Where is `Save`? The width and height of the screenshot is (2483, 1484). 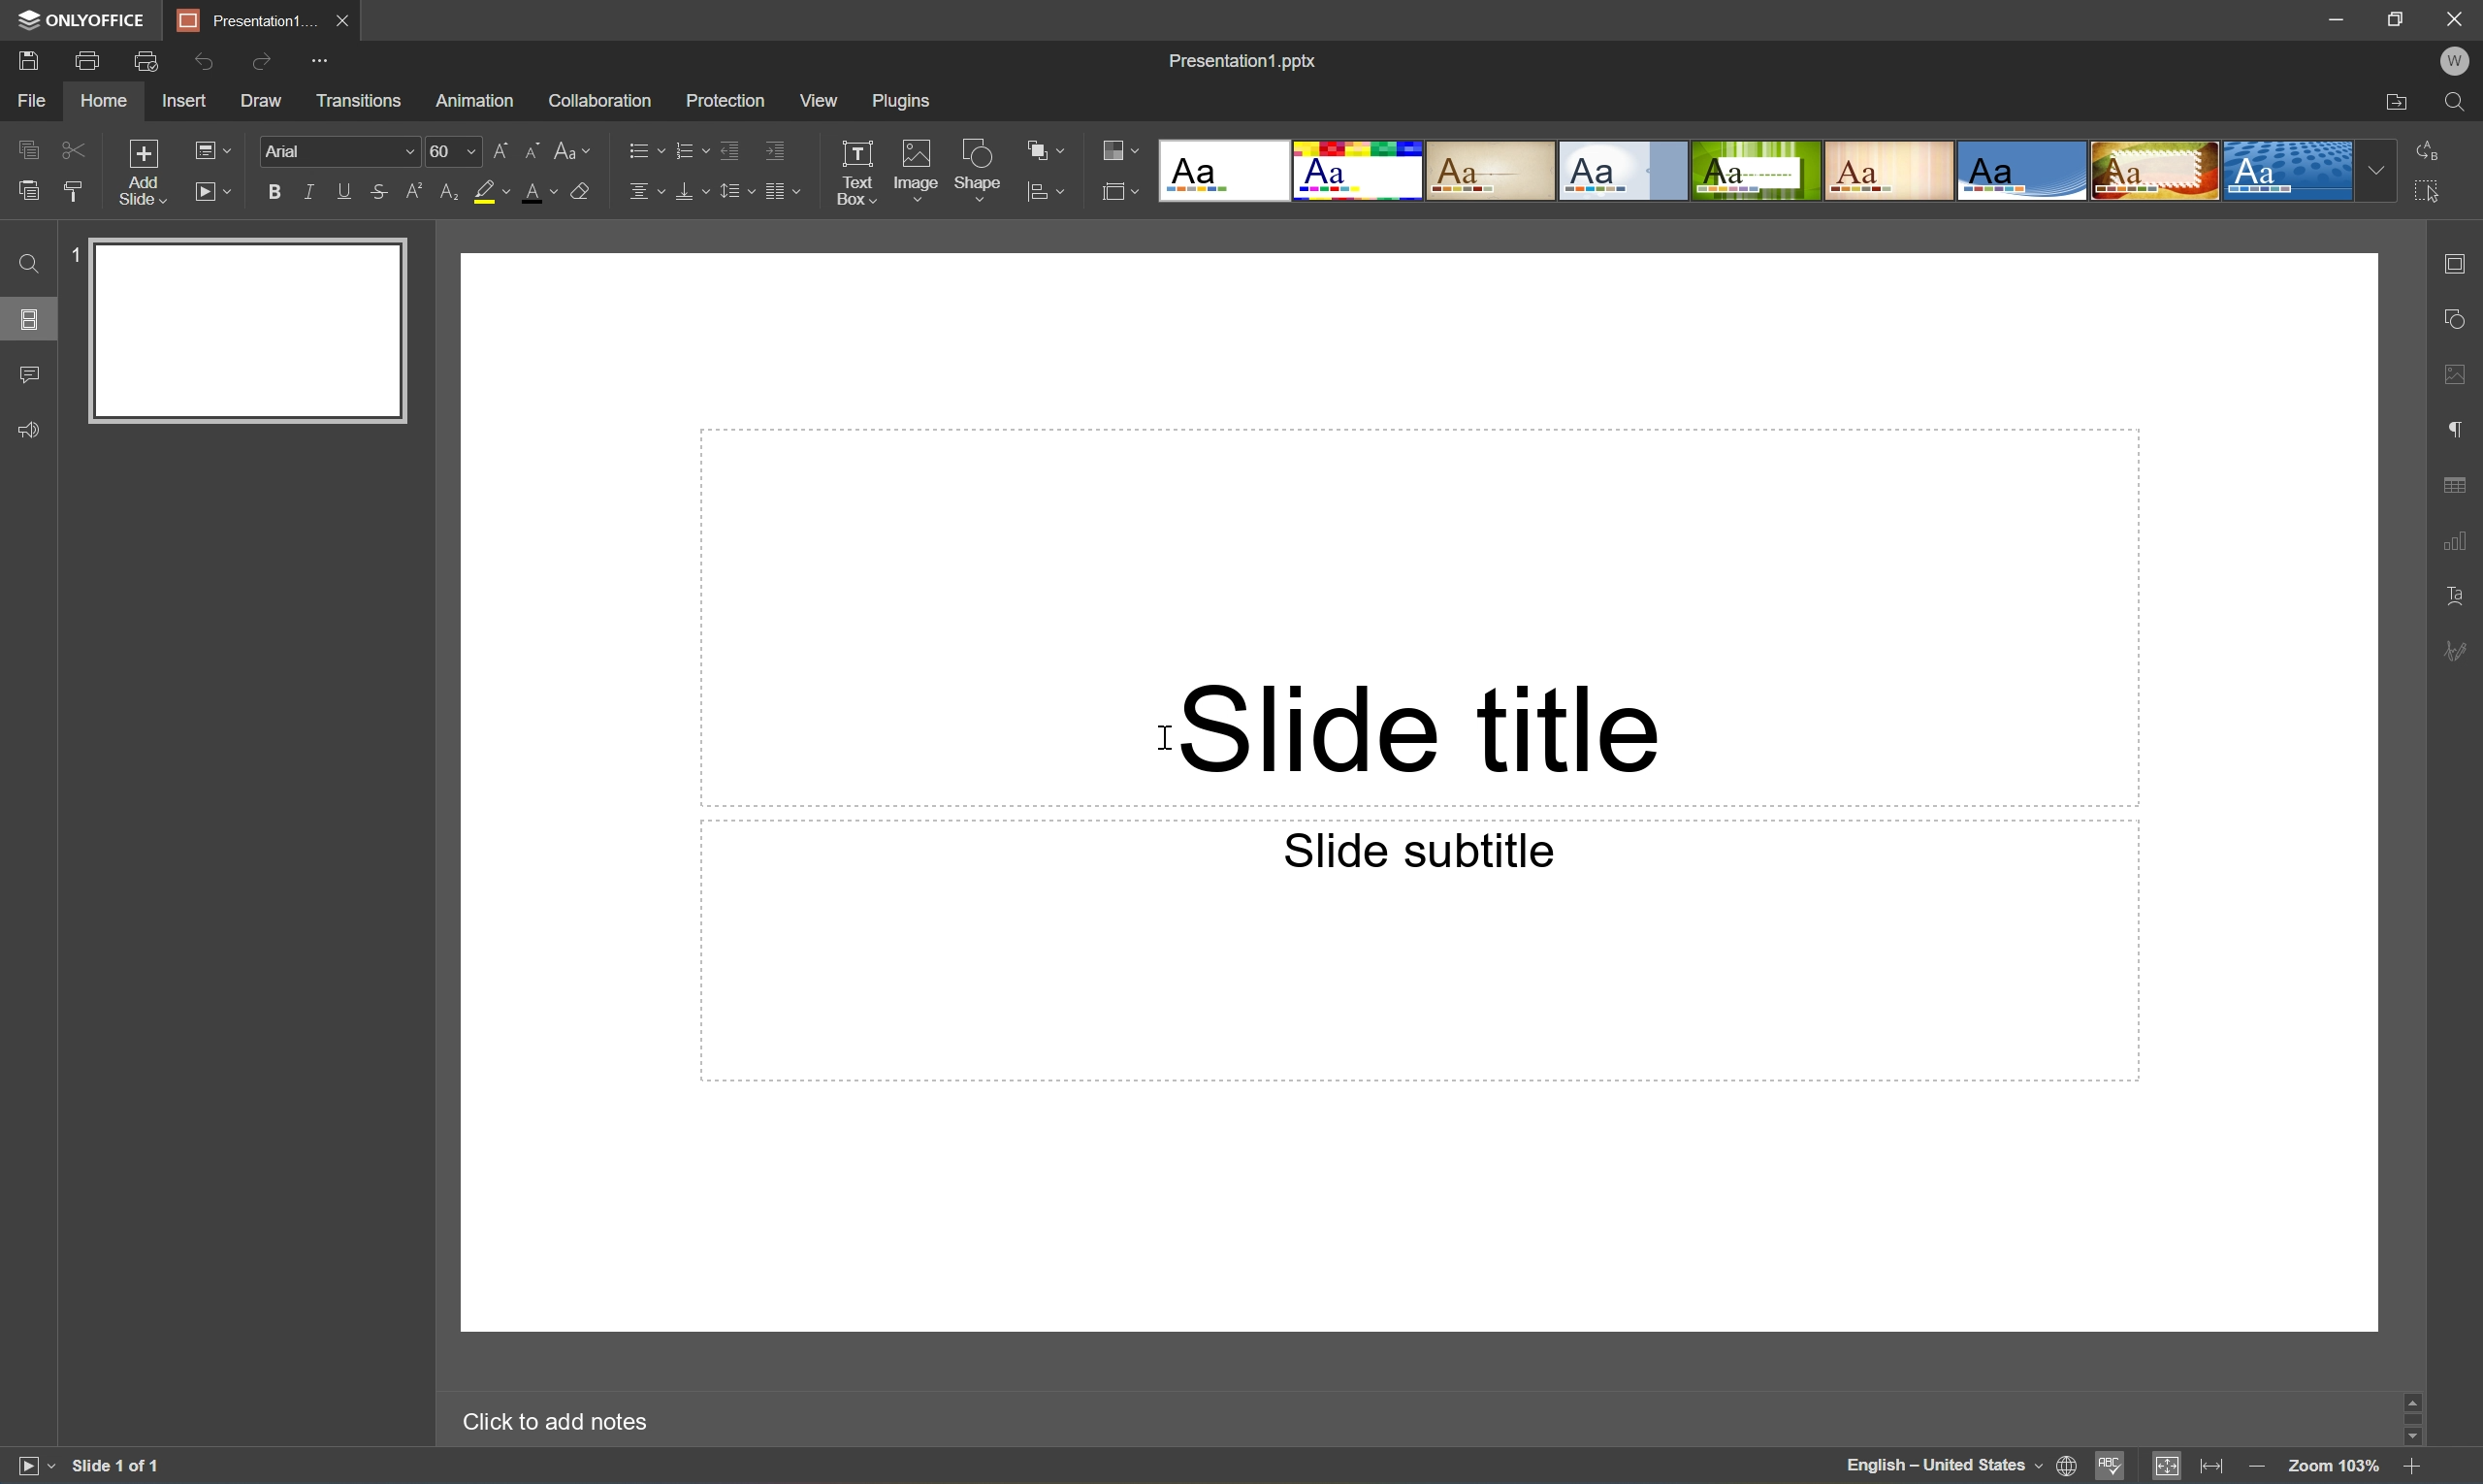 Save is located at coordinates (30, 60).